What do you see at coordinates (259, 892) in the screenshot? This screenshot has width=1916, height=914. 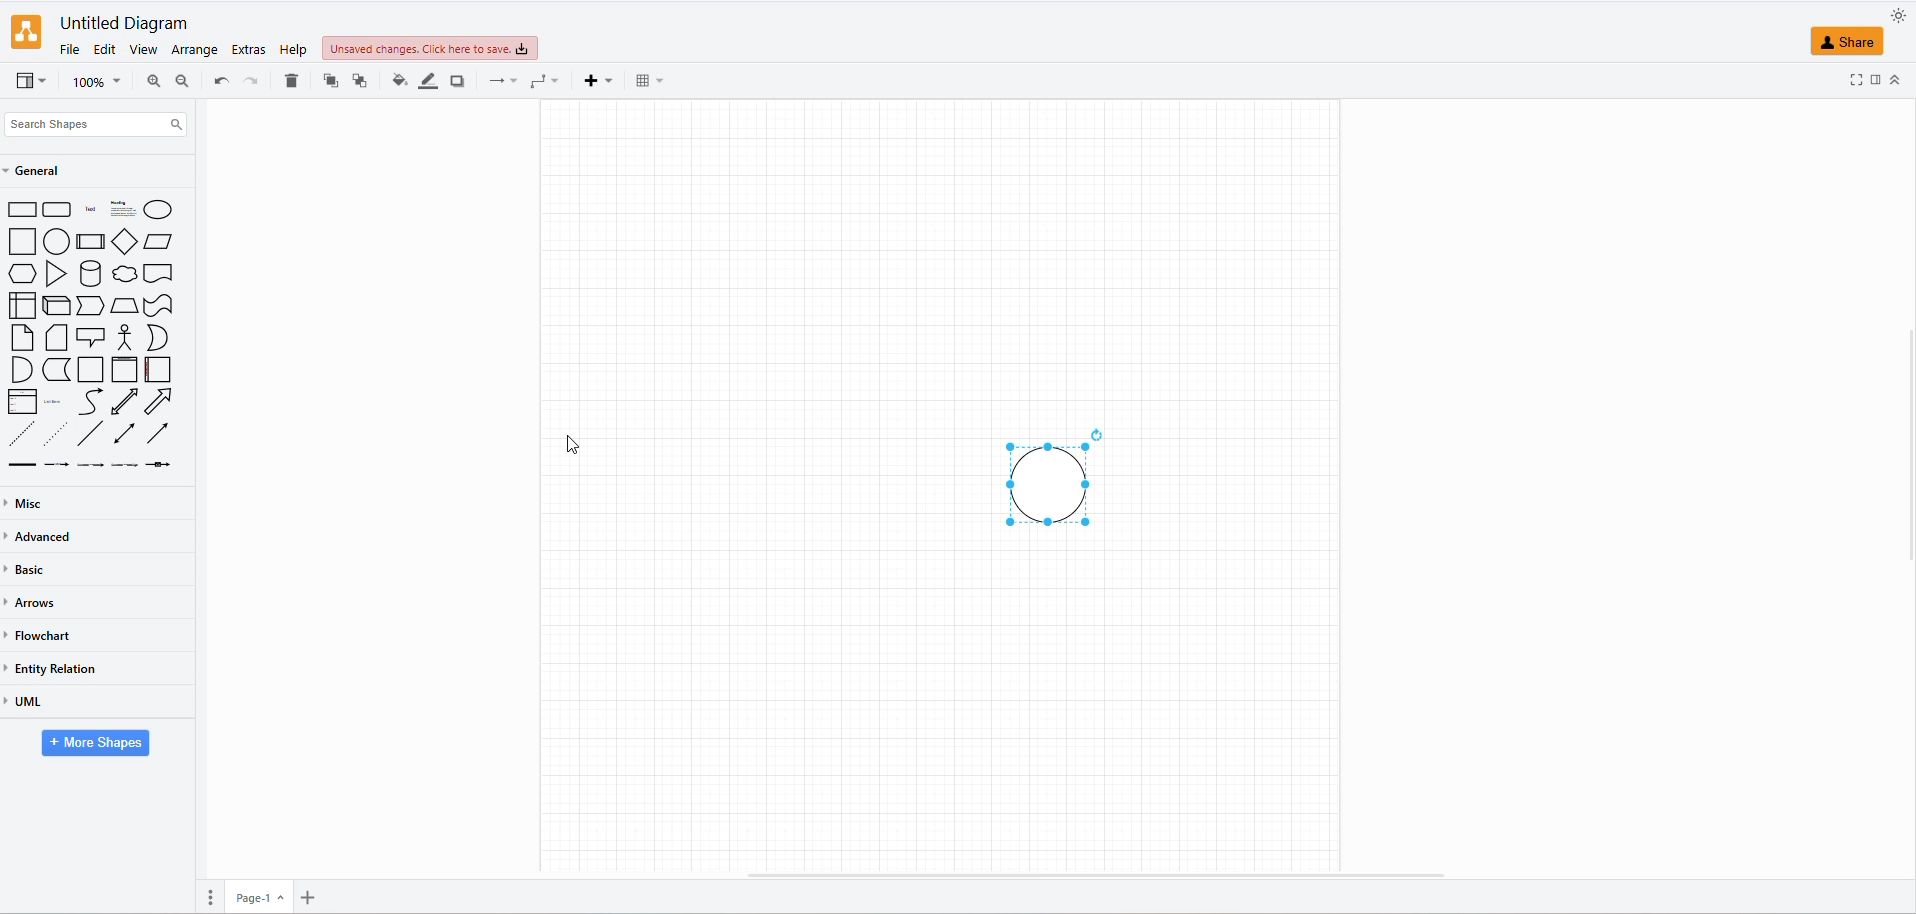 I see `PAGE` at bounding box center [259, 892].